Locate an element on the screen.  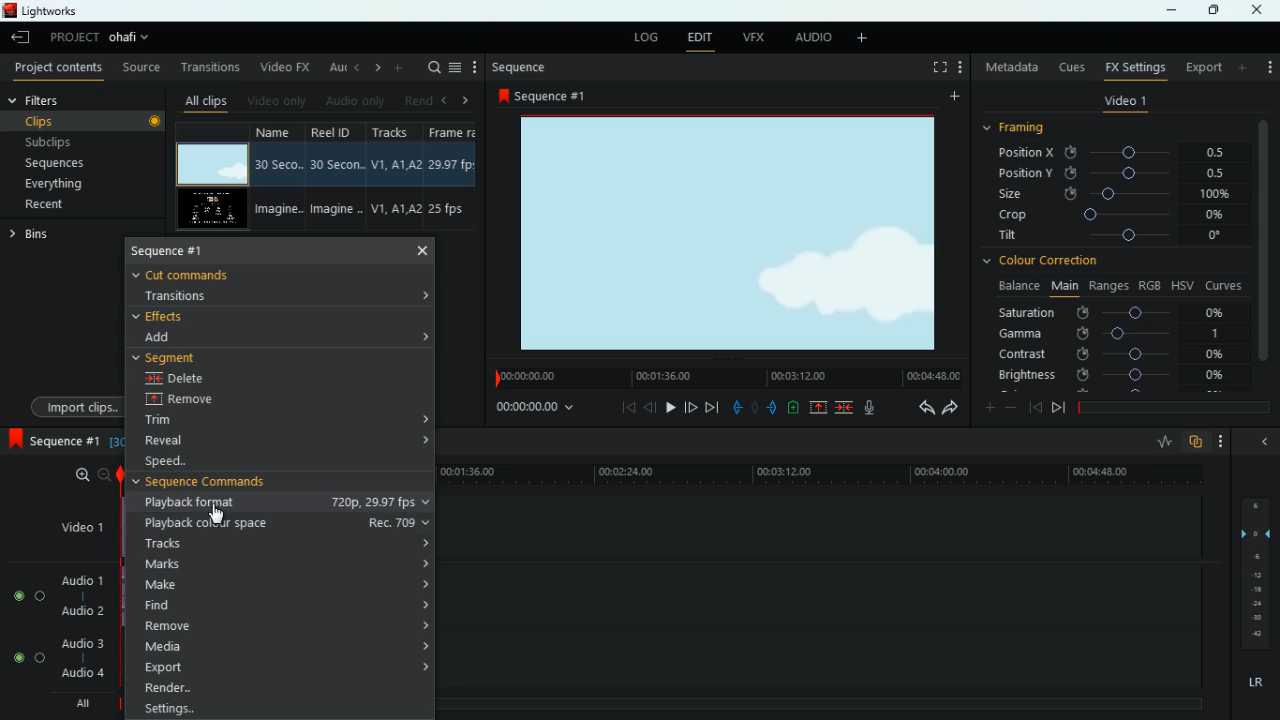
position x is located at coordinates (1112, 151).